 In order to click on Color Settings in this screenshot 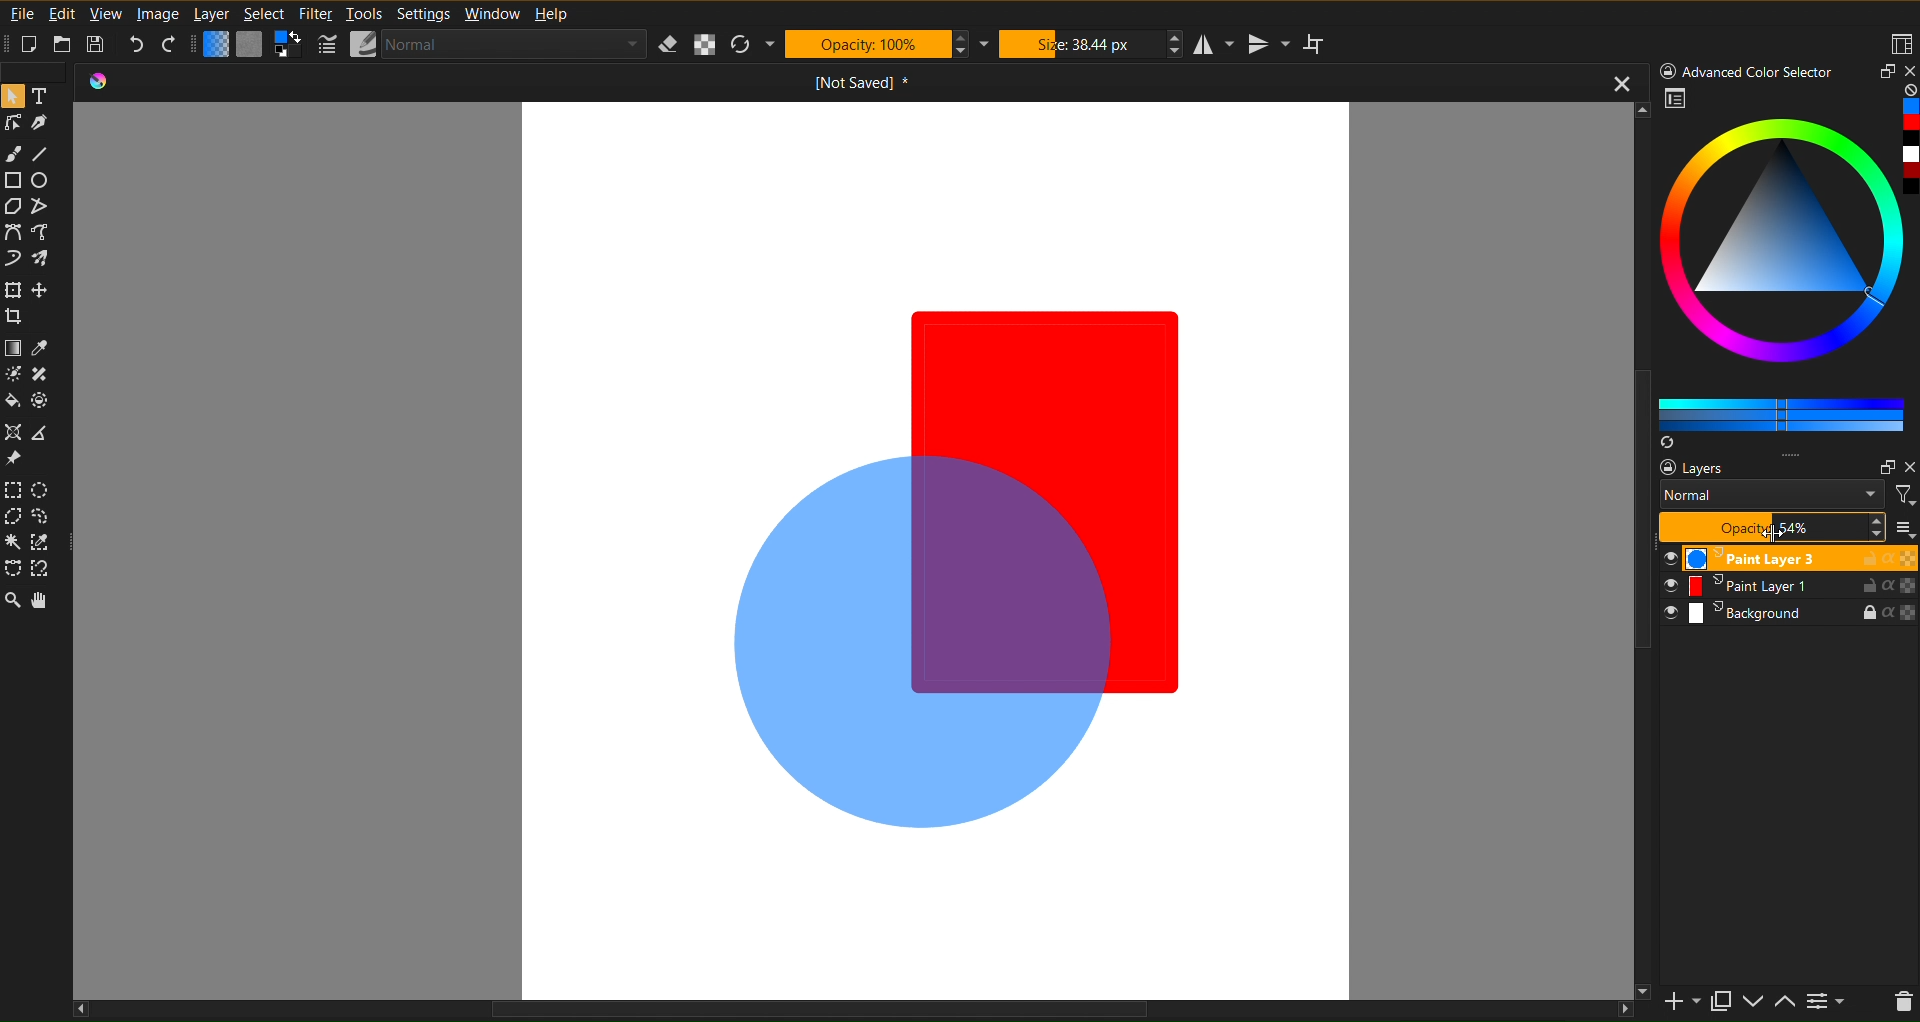, I will do `click(253, 49)`.